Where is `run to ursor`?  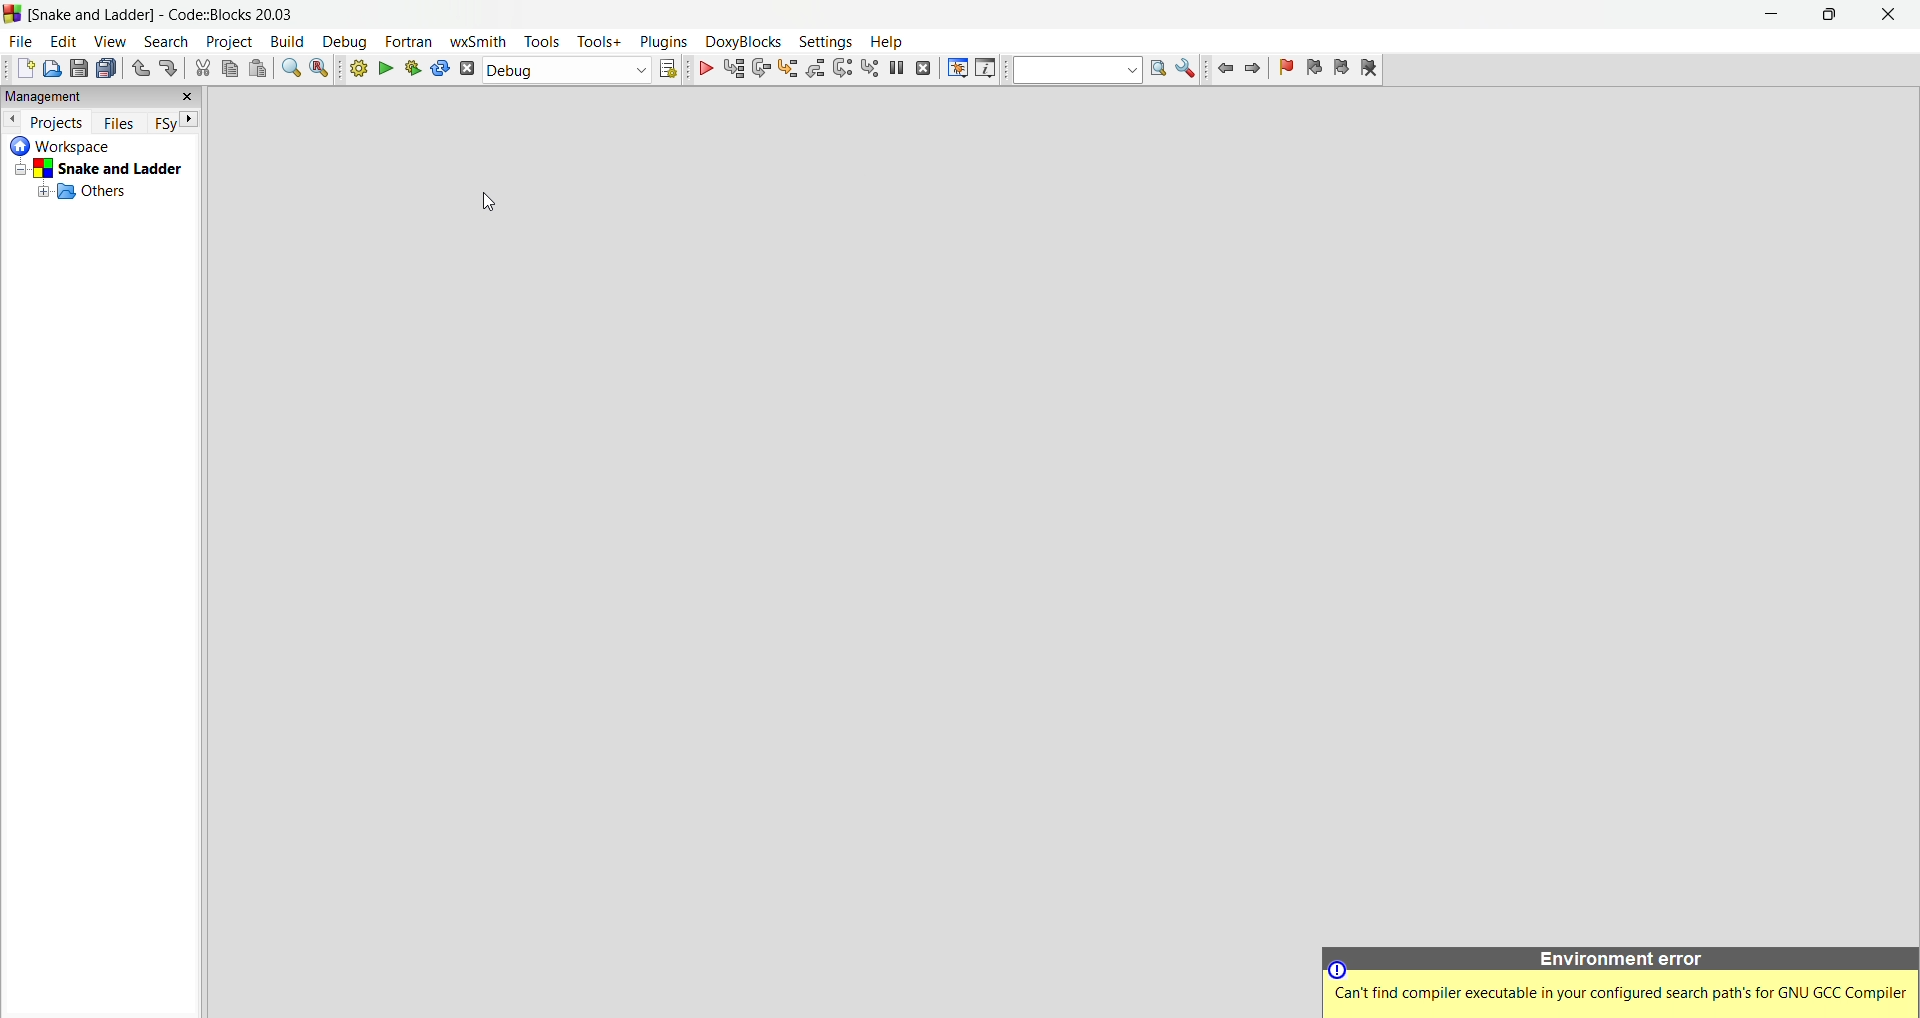
run to ursor is located at coordinates (736, 69).